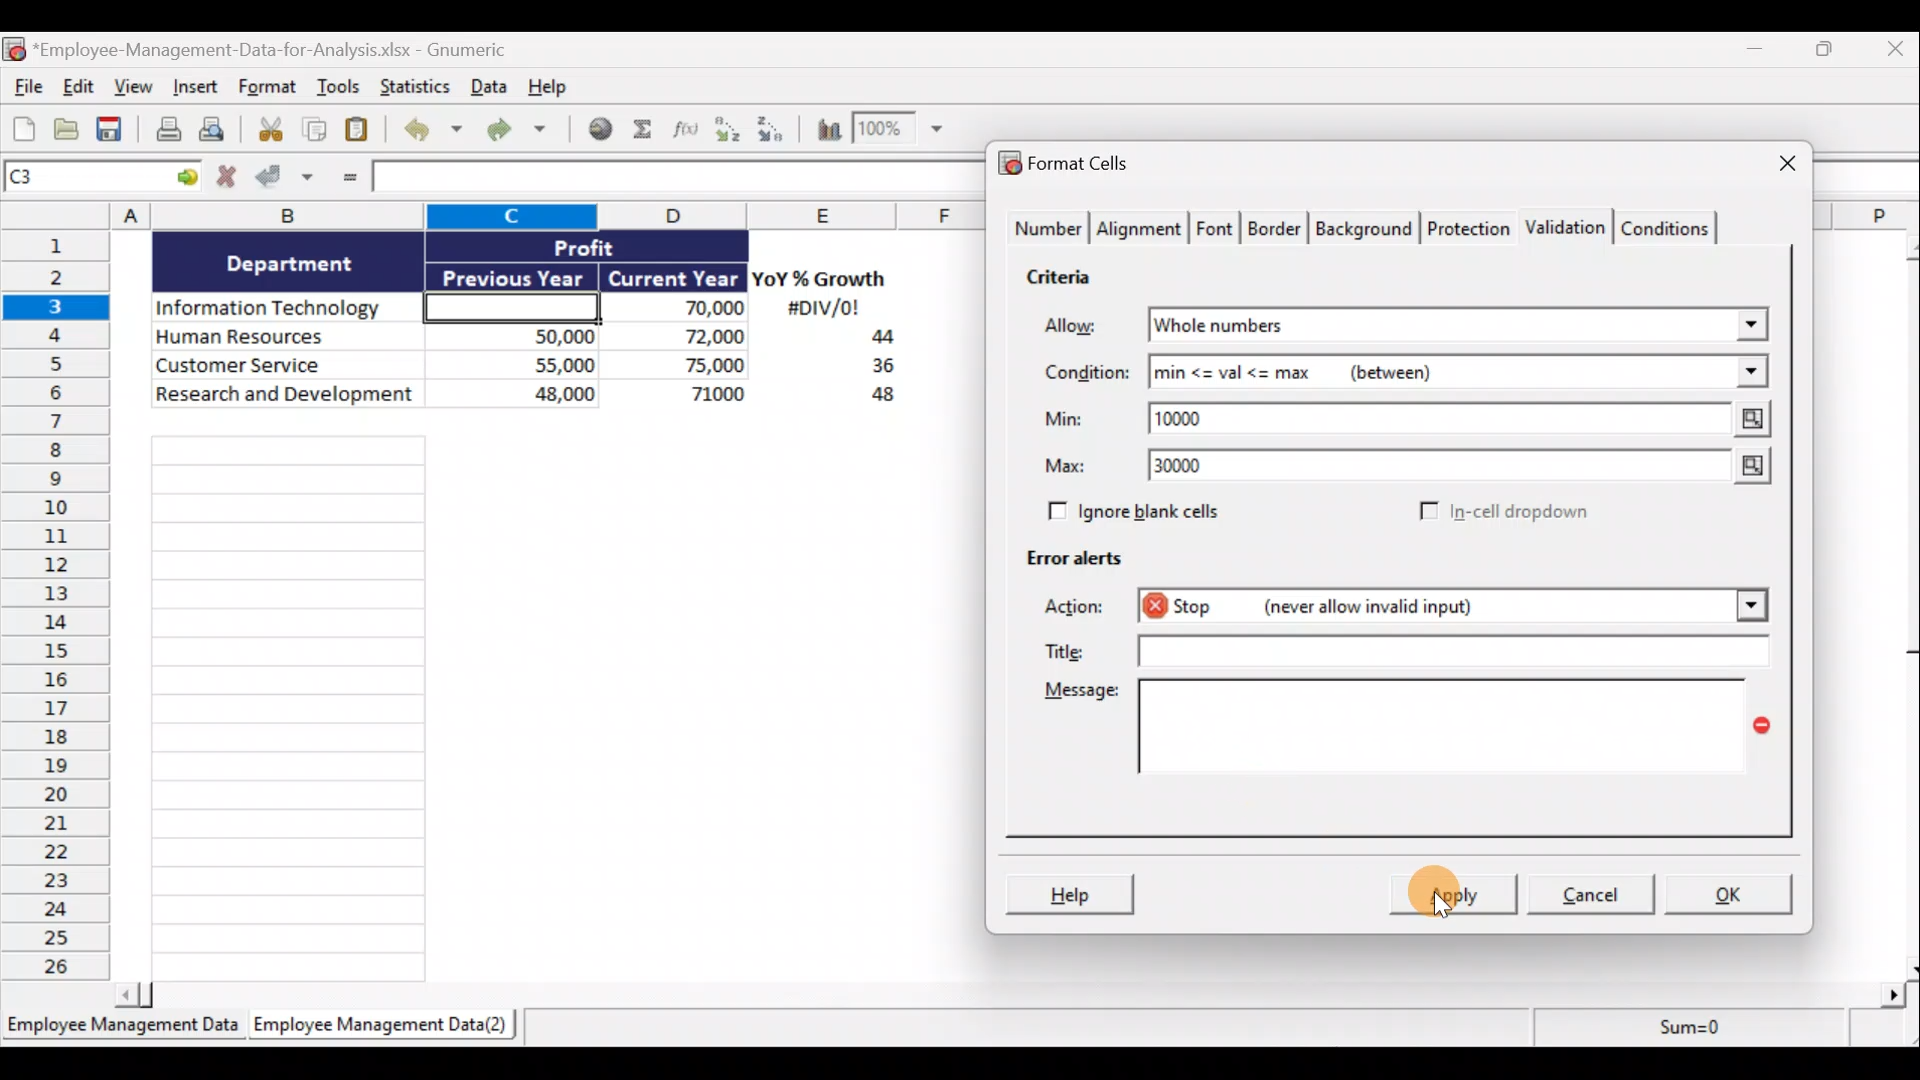 Image resolution: width=1920 pixels, height=1080 pixels. Describe the element at coordinates (671, 279) in the screenshot. I see `Current Year` at that location.